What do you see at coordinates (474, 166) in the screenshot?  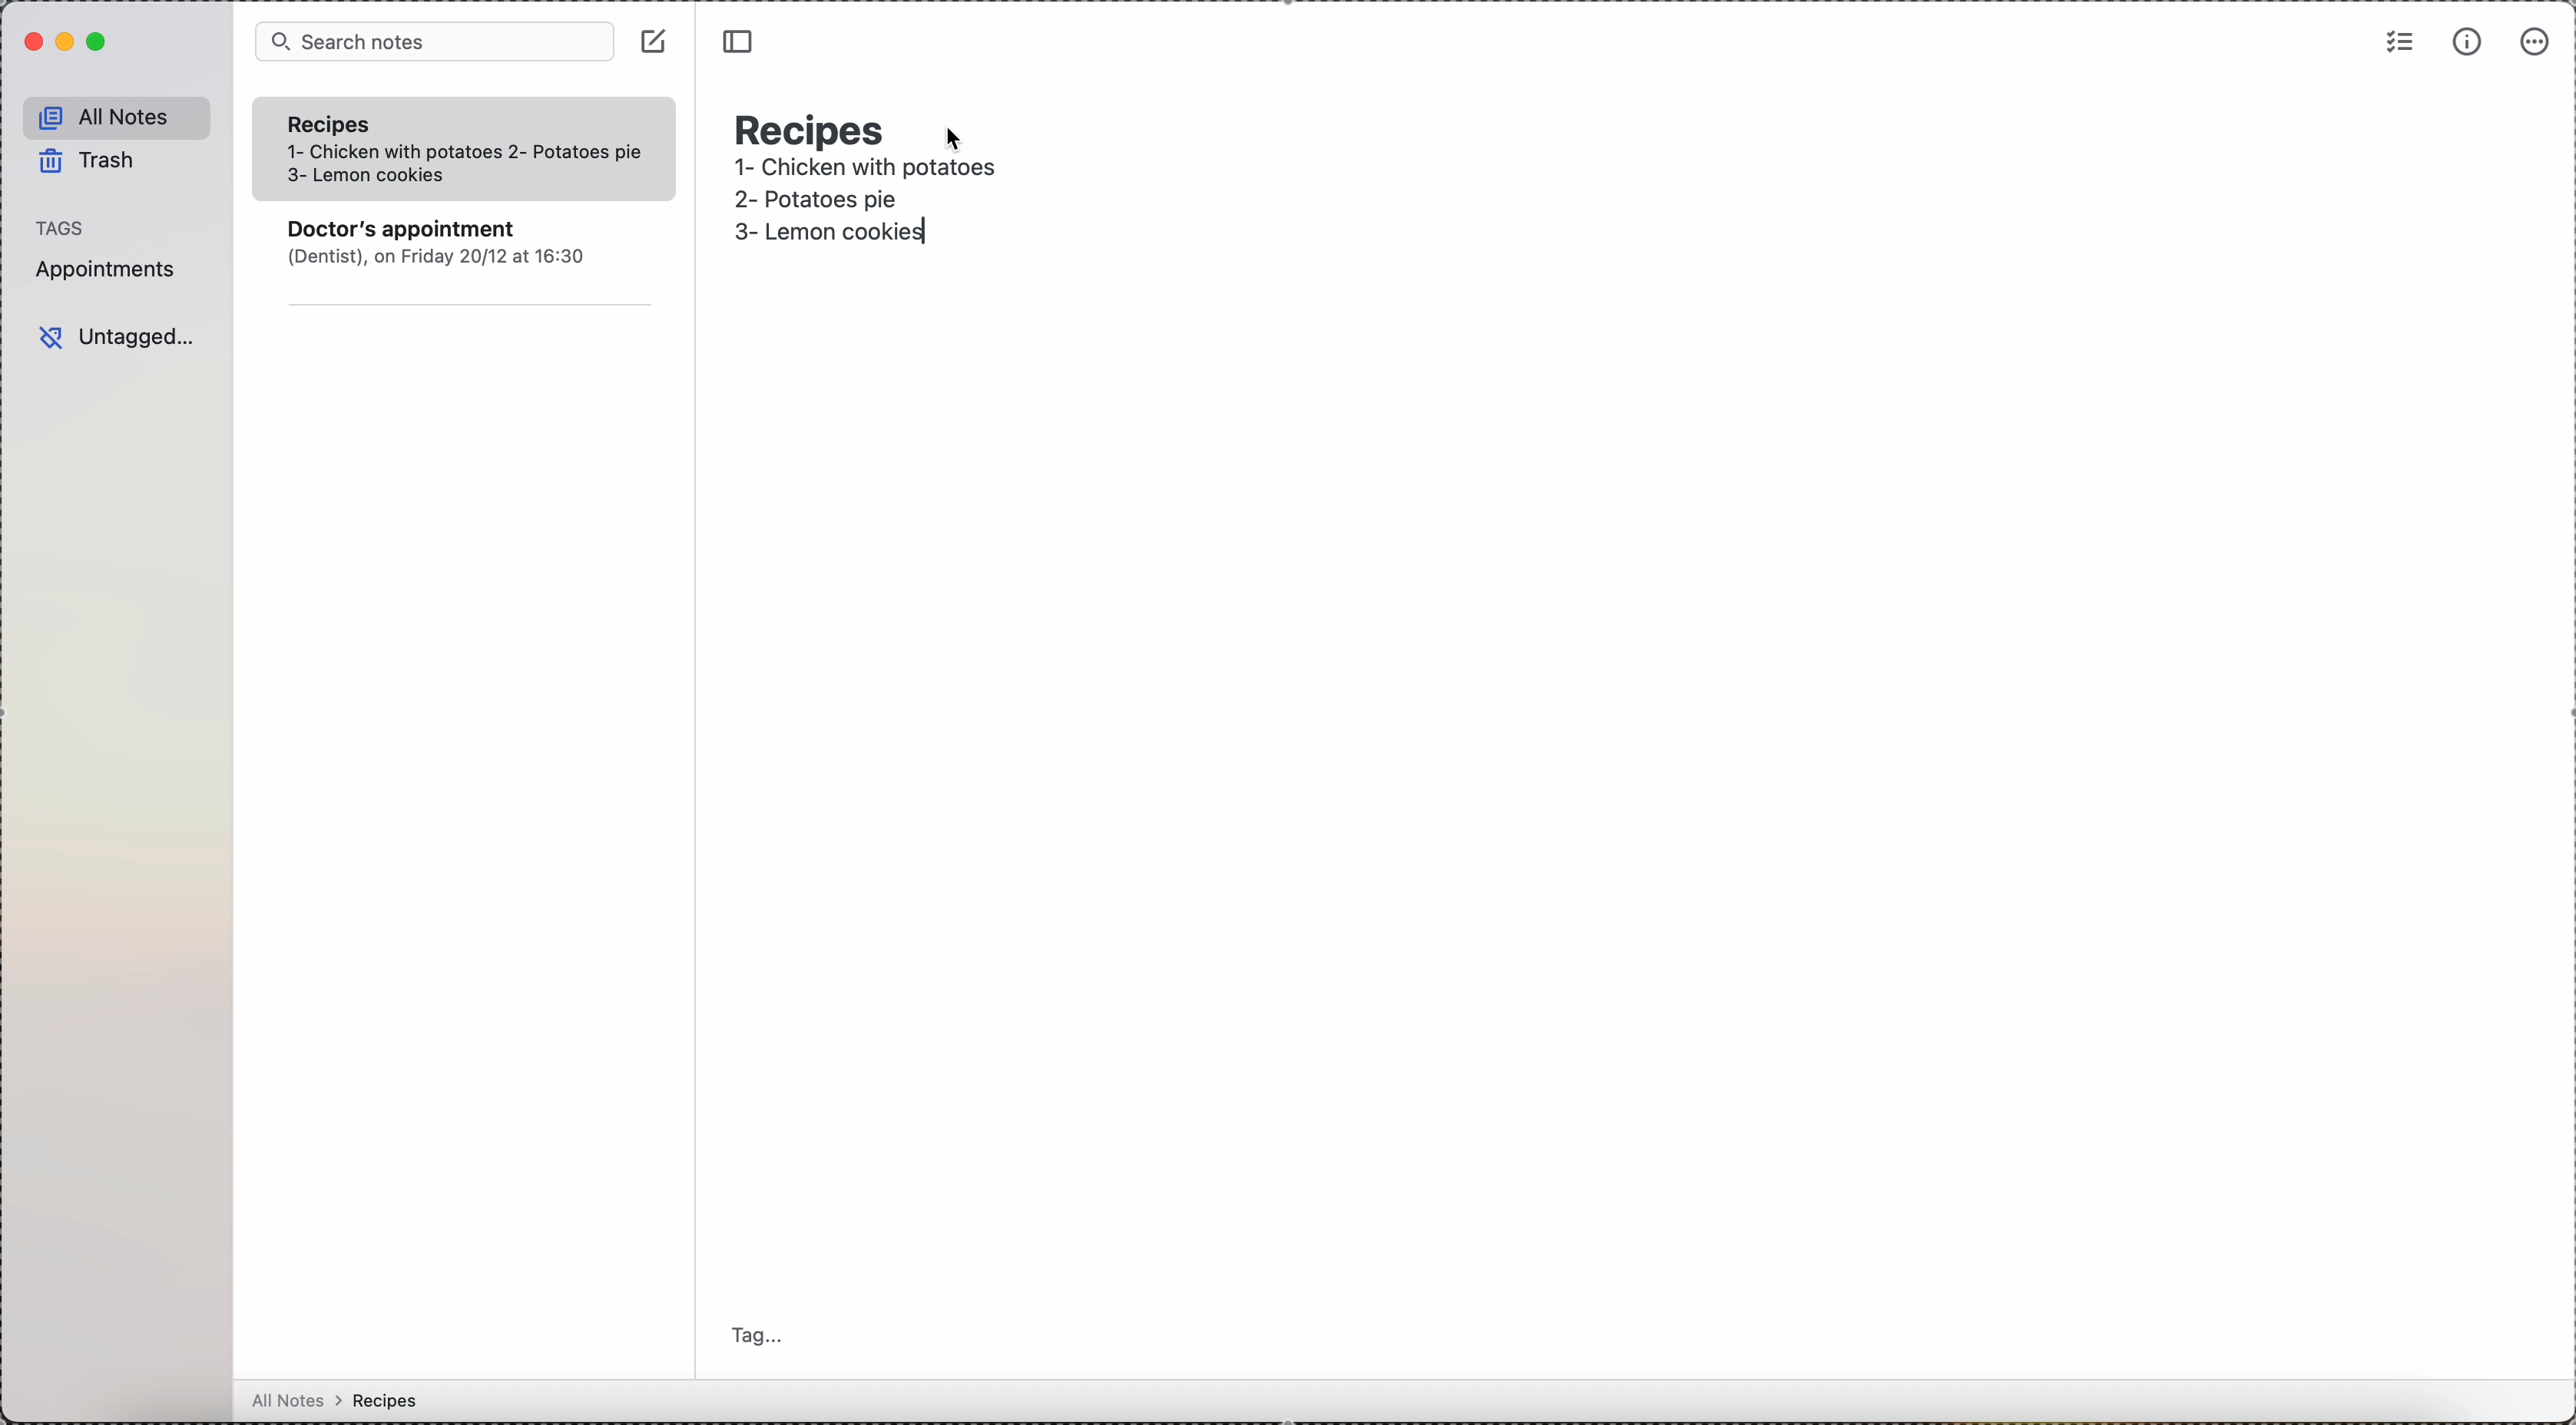 I see `1- Chicken with potatoes 2- Potatoes pie 3- Lemon cookies` at bounding box center [474, 166].